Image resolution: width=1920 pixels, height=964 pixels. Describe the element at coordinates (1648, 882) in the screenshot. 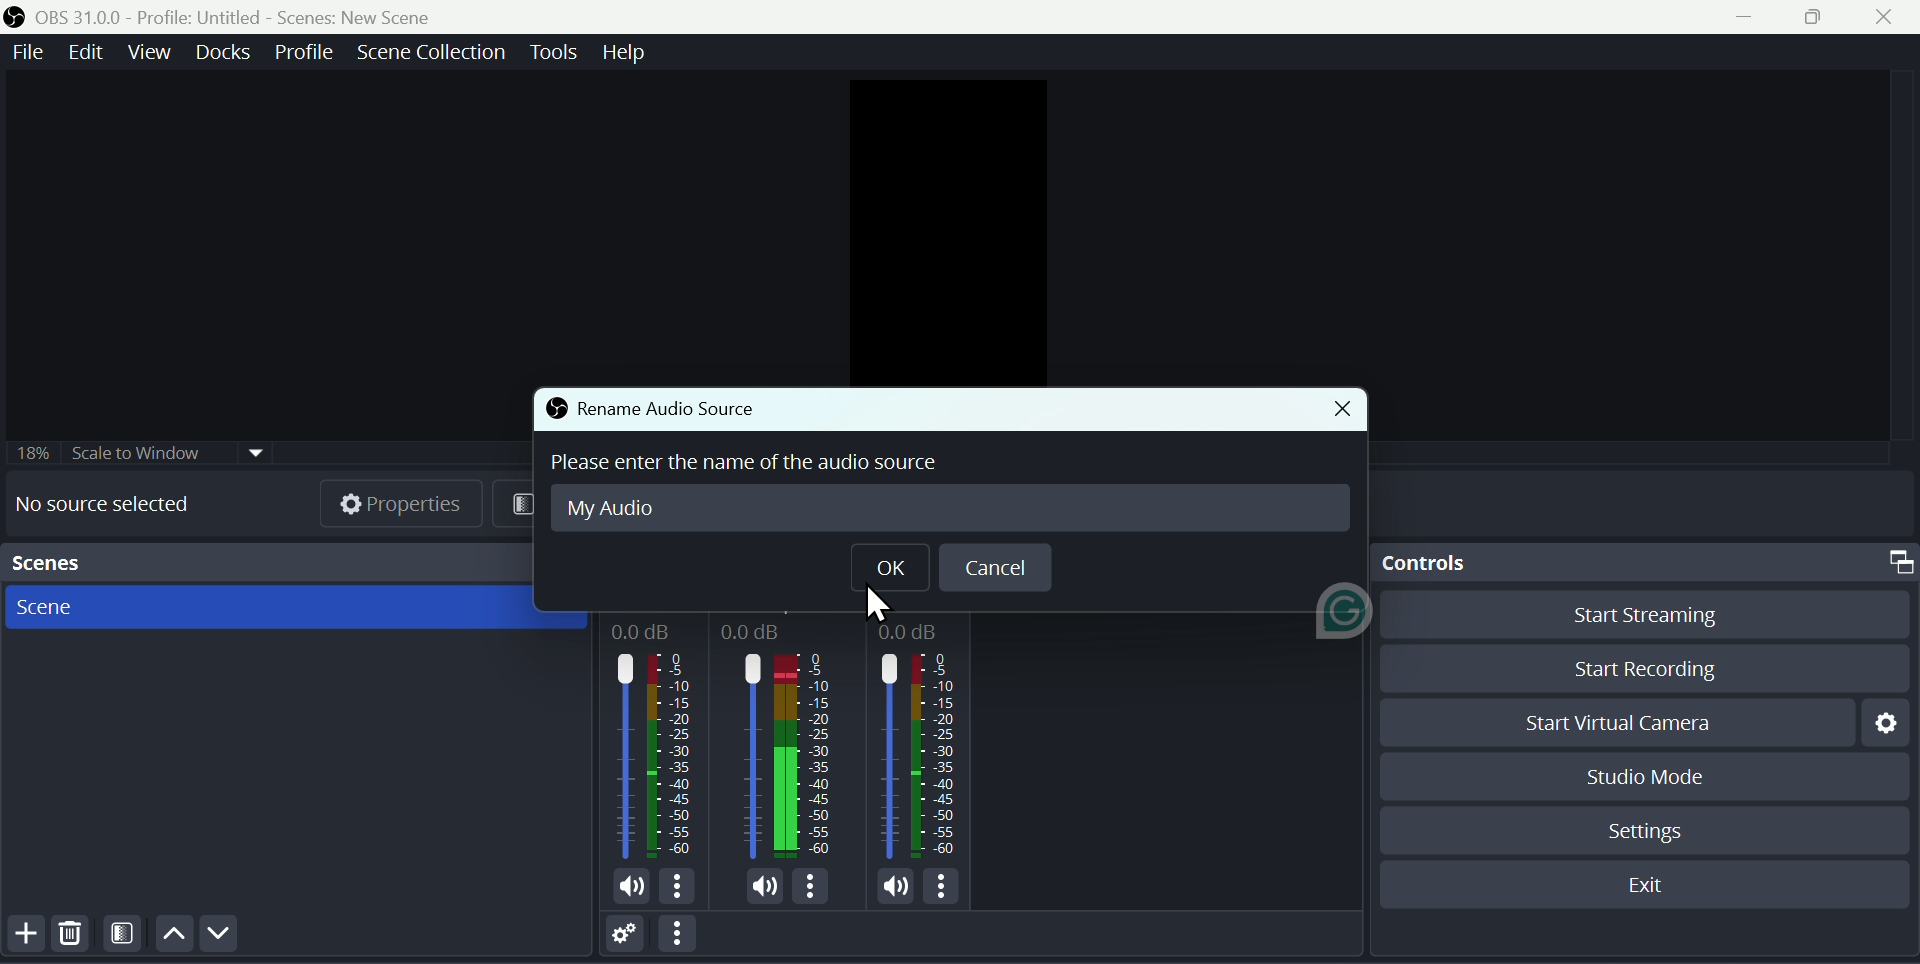

I see `Exit` at that location.